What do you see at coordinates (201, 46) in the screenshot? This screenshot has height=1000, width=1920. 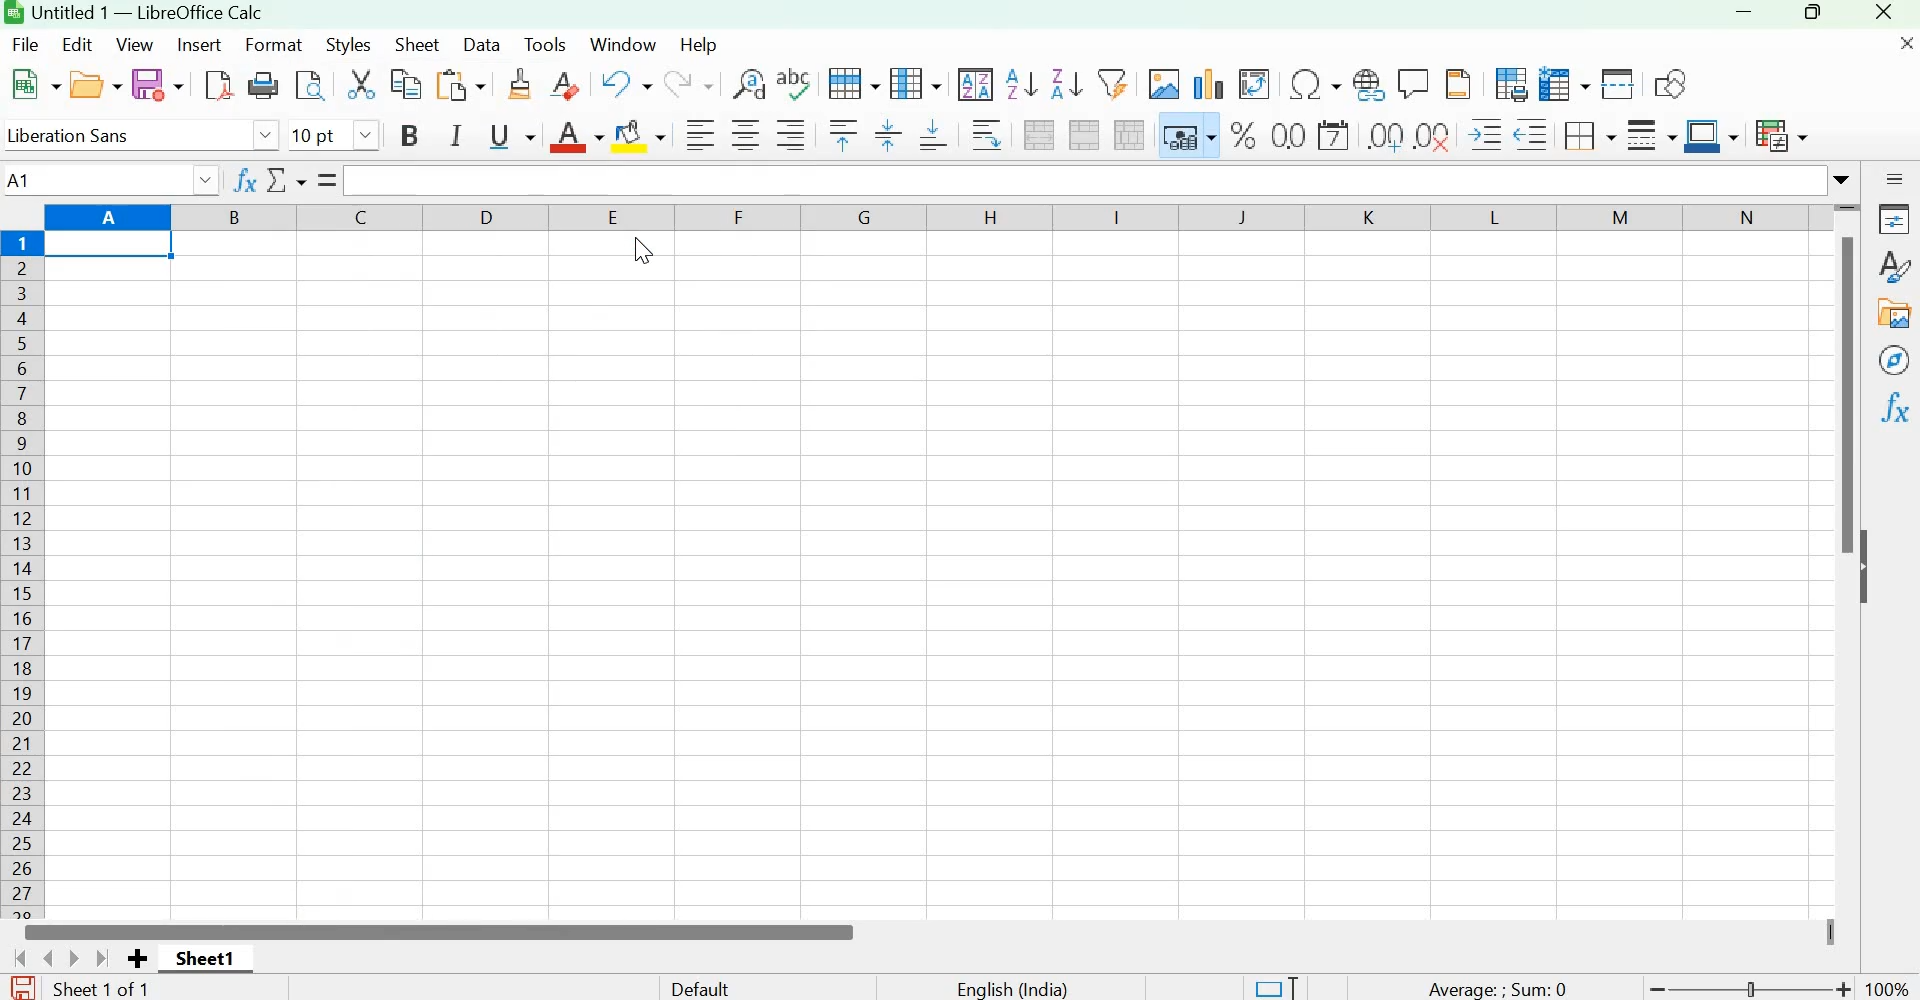 I see `Insert` at bounding box center [201, 46].